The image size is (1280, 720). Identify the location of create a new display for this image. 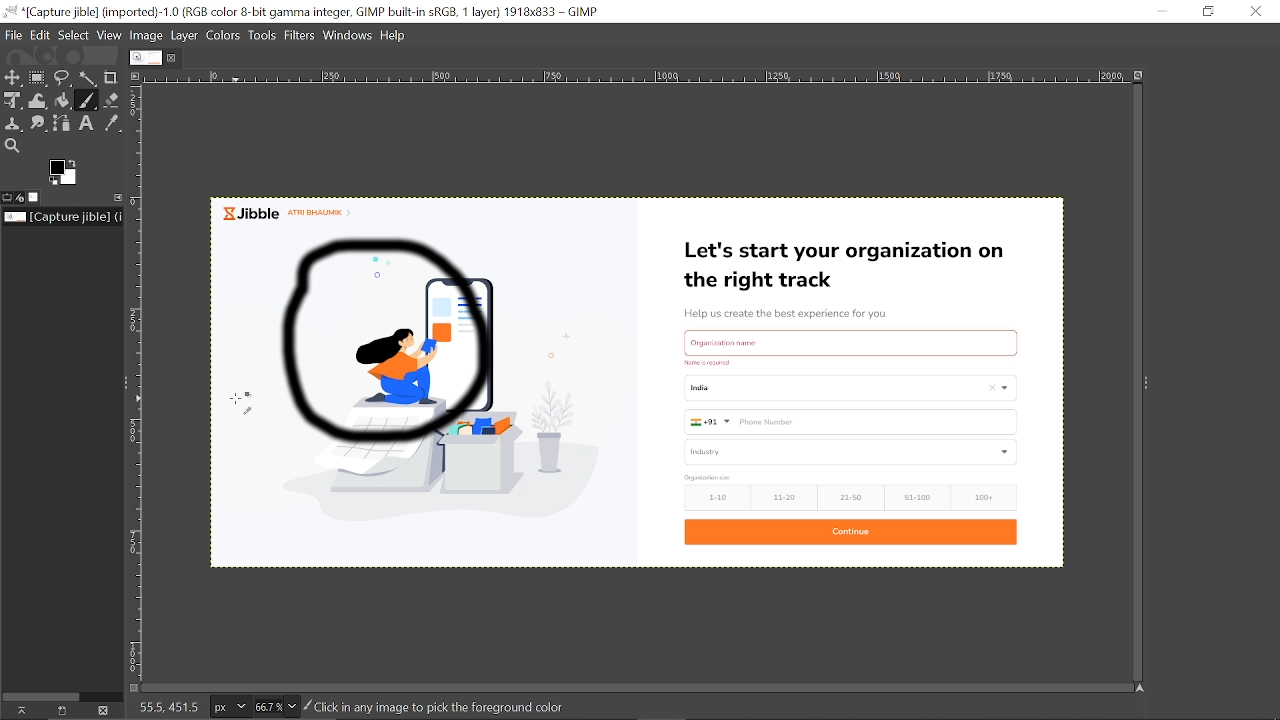
(59, 710).